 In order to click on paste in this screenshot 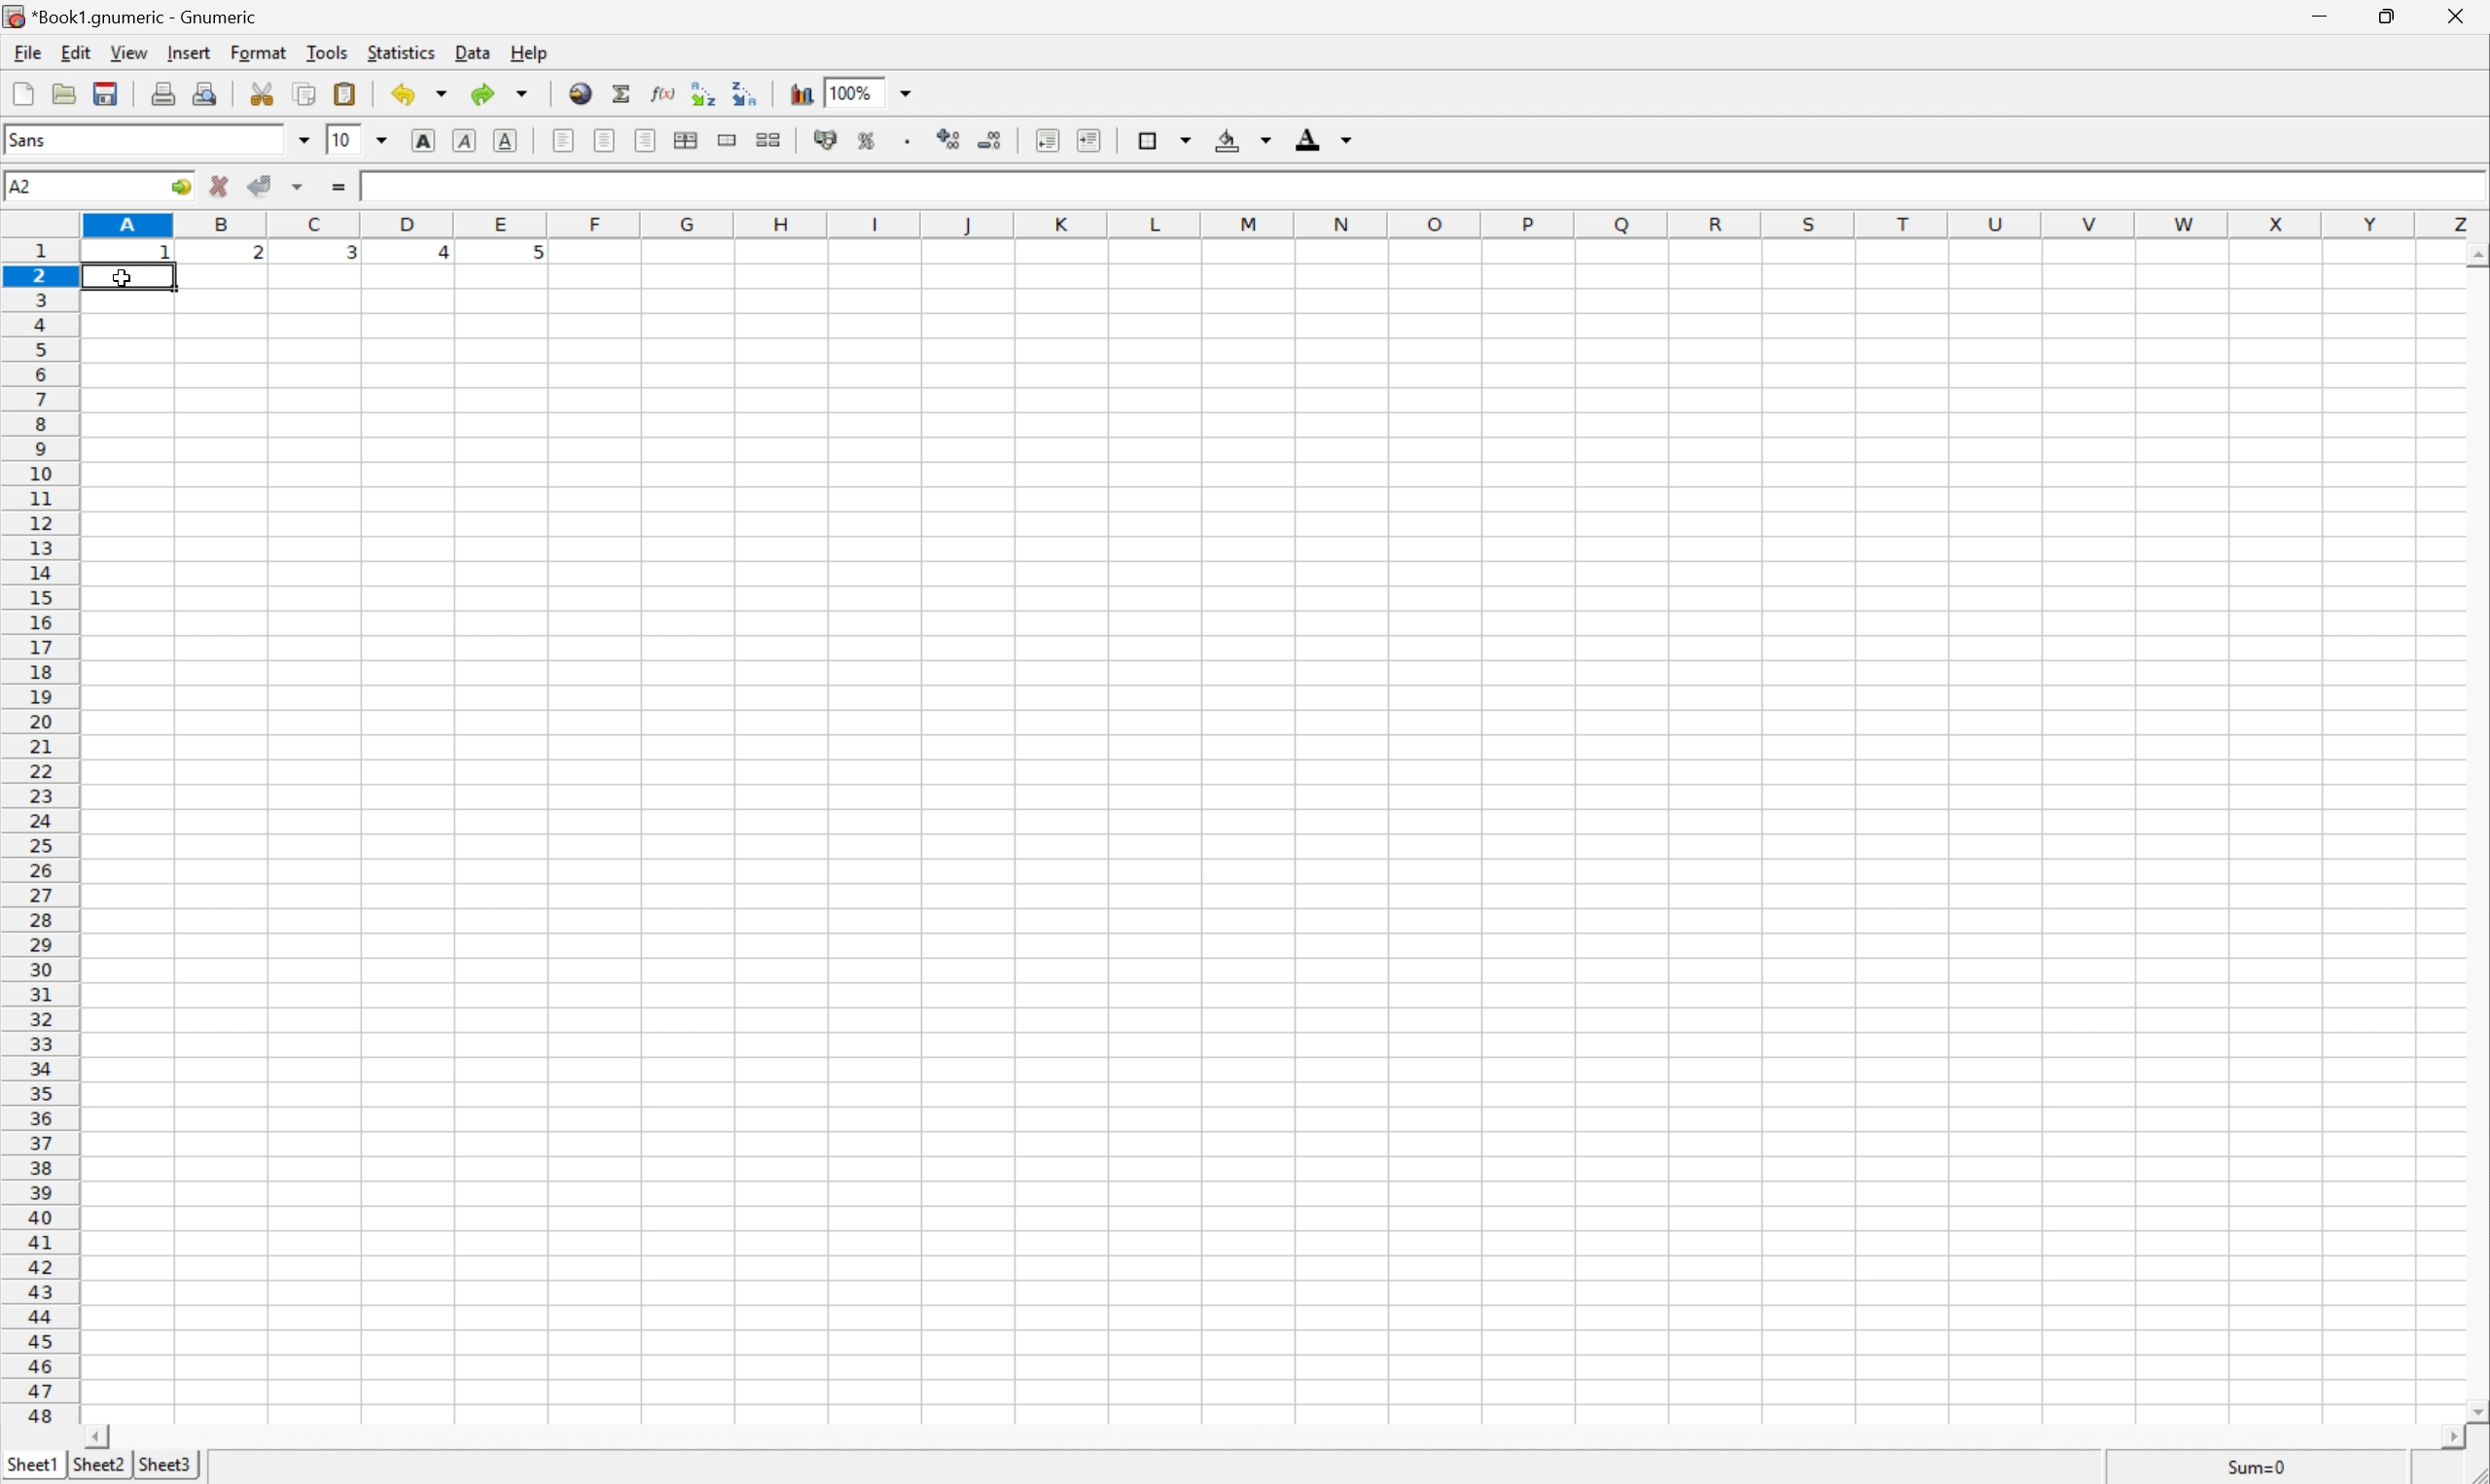, I will do `click(344, 91)`.